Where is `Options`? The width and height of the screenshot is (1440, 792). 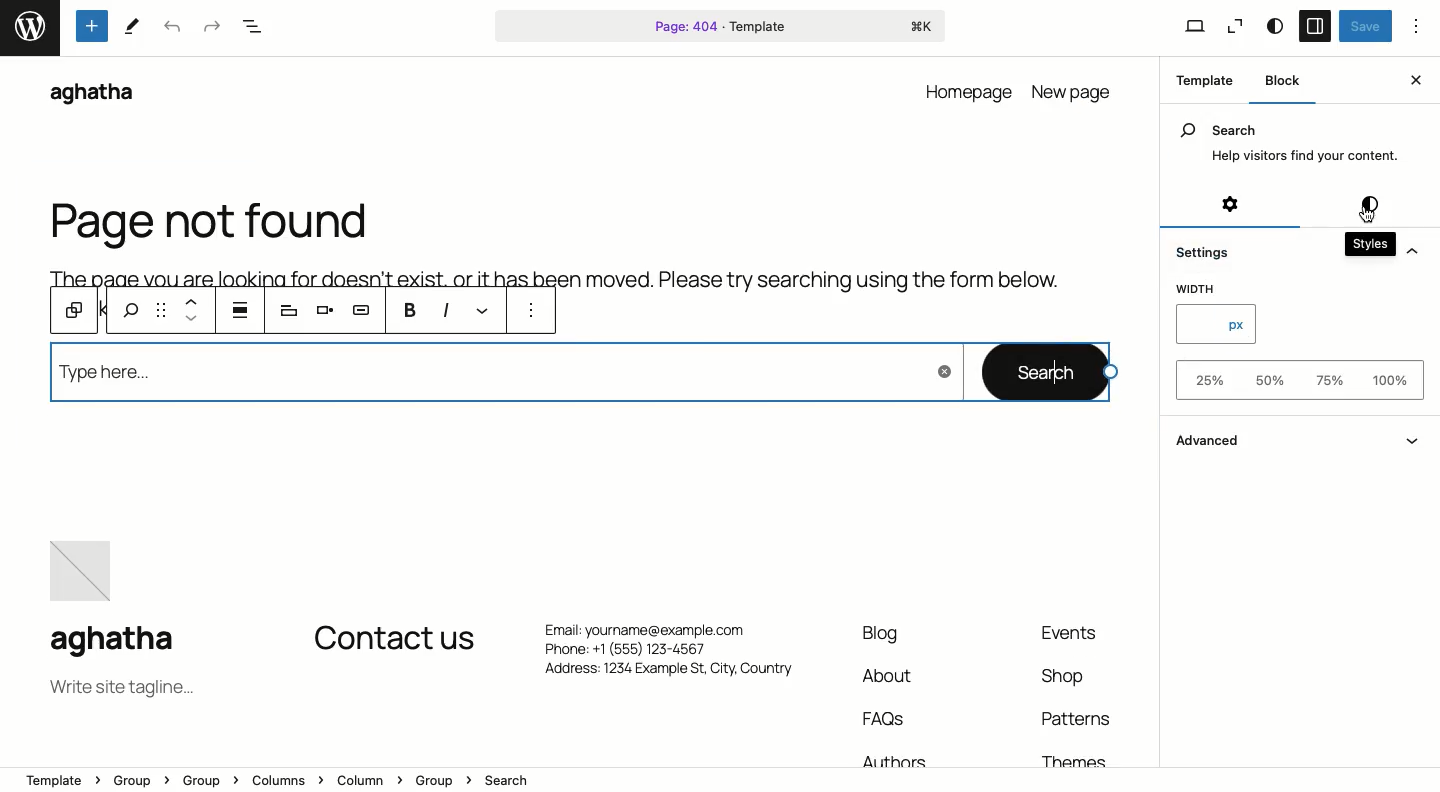 Options is located at coordinates (1422, 27).